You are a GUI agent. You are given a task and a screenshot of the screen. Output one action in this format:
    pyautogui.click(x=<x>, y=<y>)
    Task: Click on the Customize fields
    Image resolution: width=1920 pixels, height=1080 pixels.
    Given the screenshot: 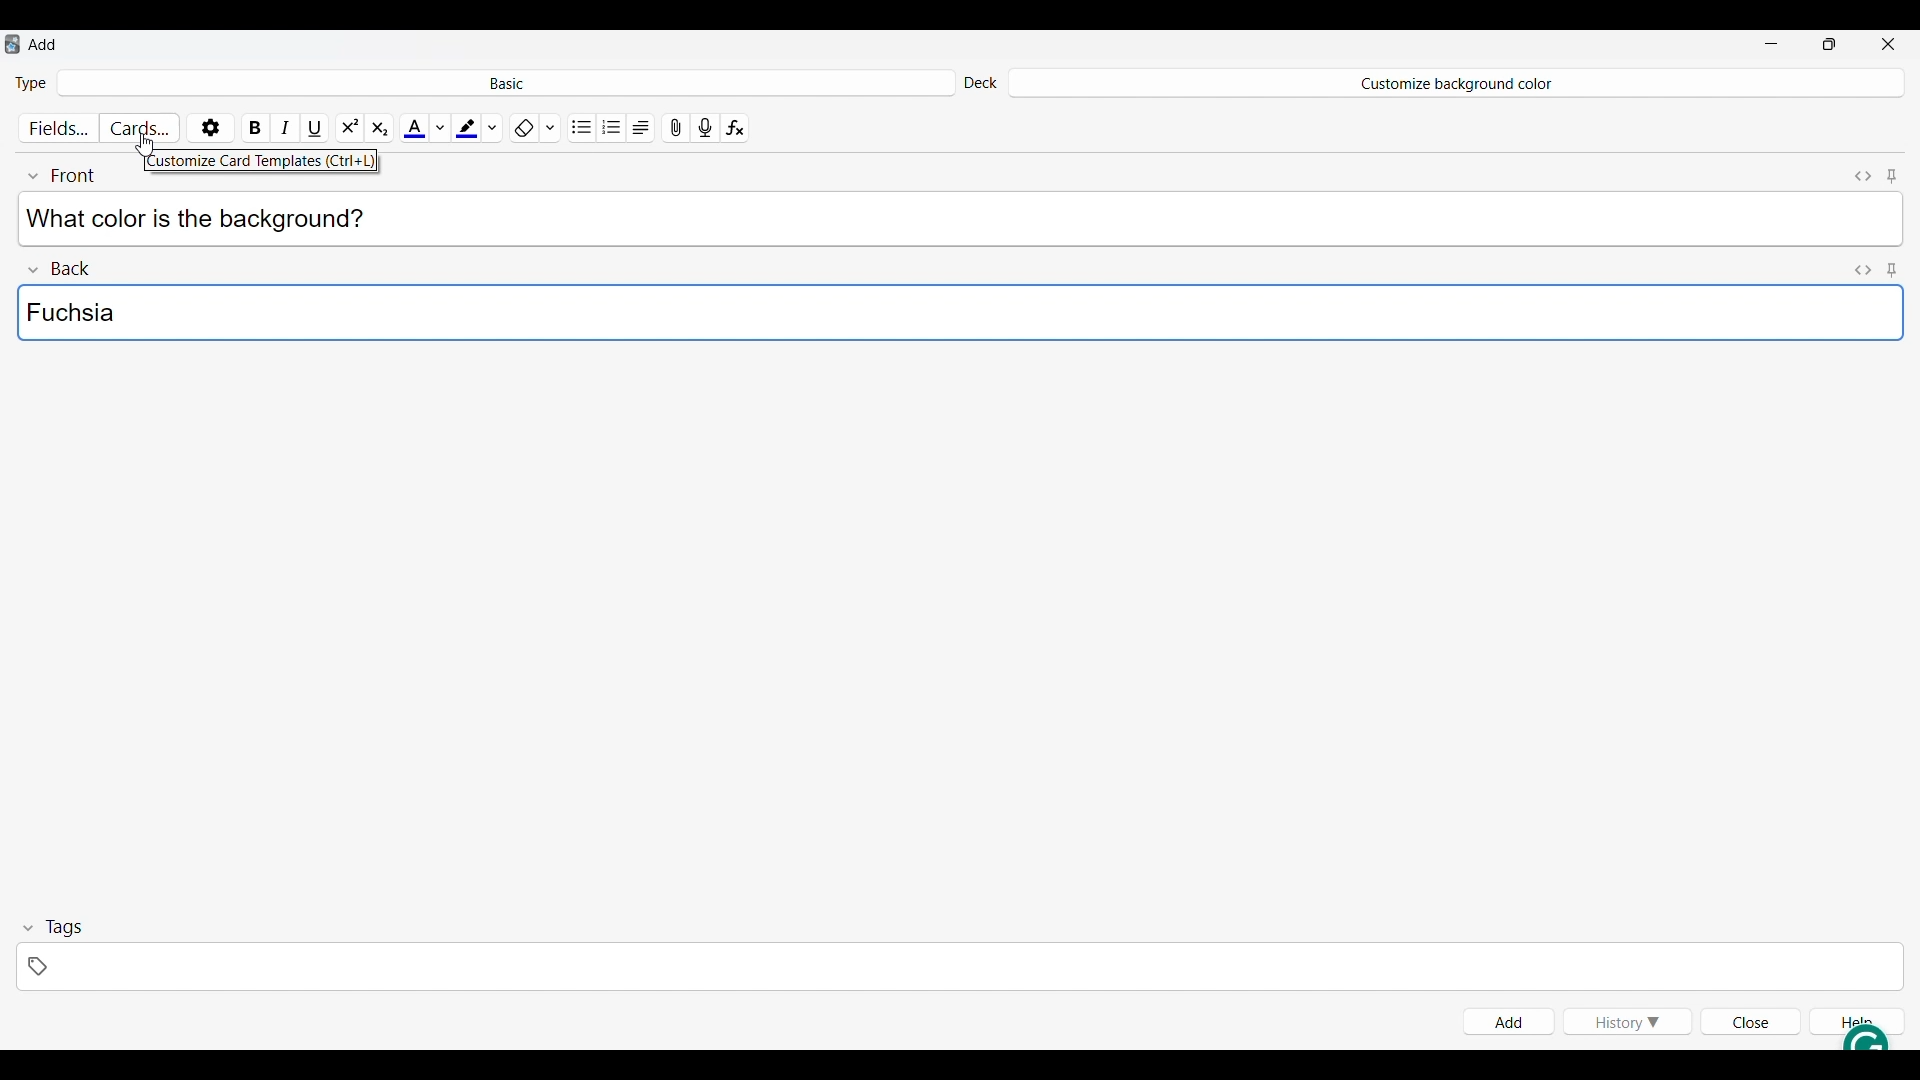 What is the action you would take?
    pyautogui.click(x=61, y=125)
    